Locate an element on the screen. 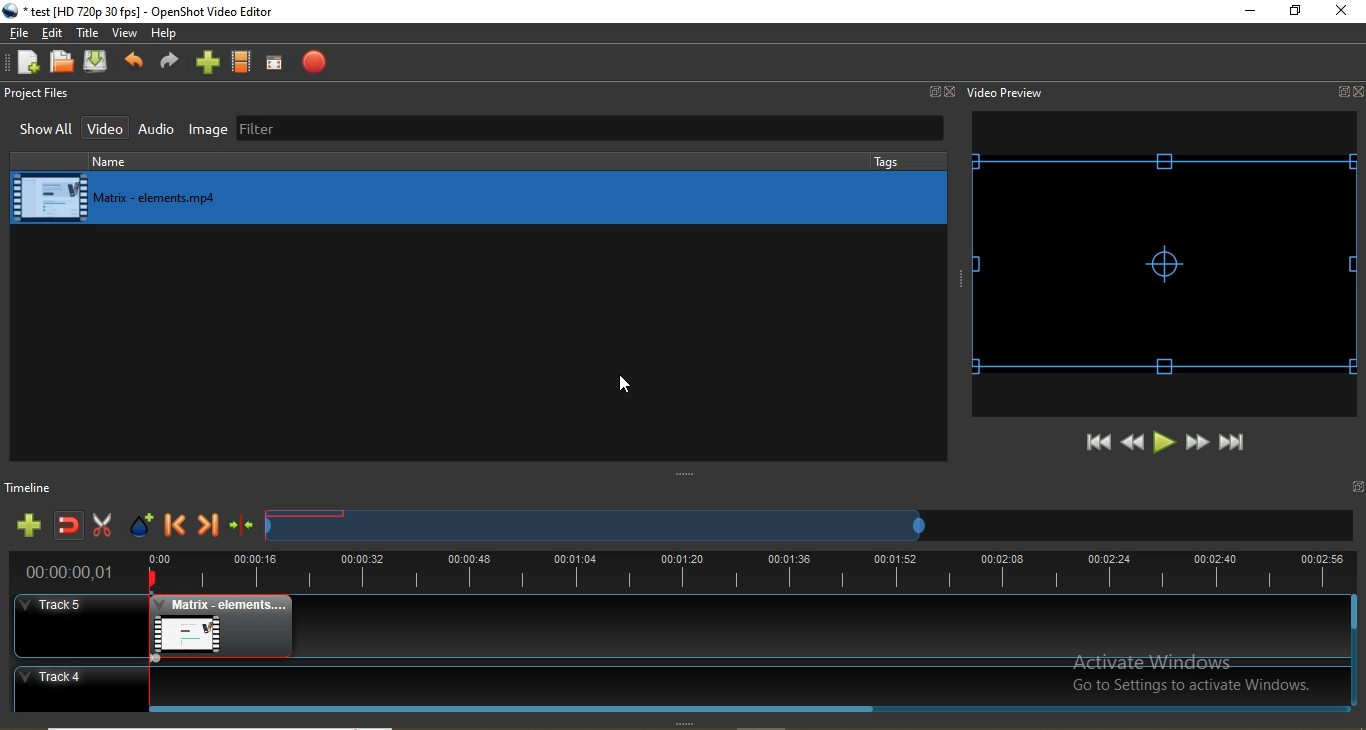 Image resolution: width=1366 pixels, height=730 pixels. media library is located at coordinates (479, 196).